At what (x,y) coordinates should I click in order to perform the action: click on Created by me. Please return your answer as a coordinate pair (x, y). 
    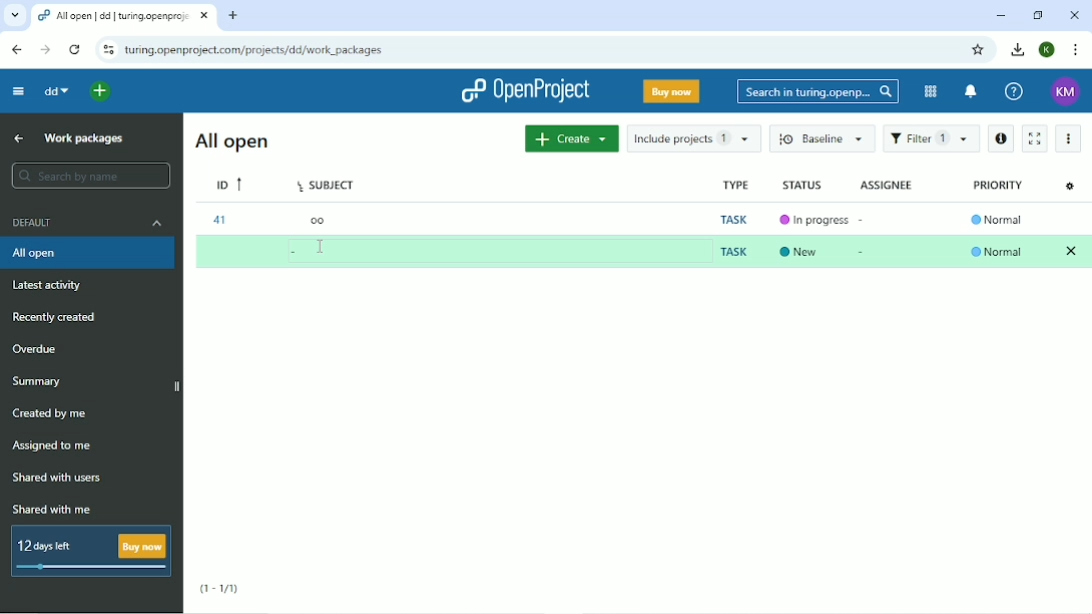
    Looking at the image, I should click on (51, 414).